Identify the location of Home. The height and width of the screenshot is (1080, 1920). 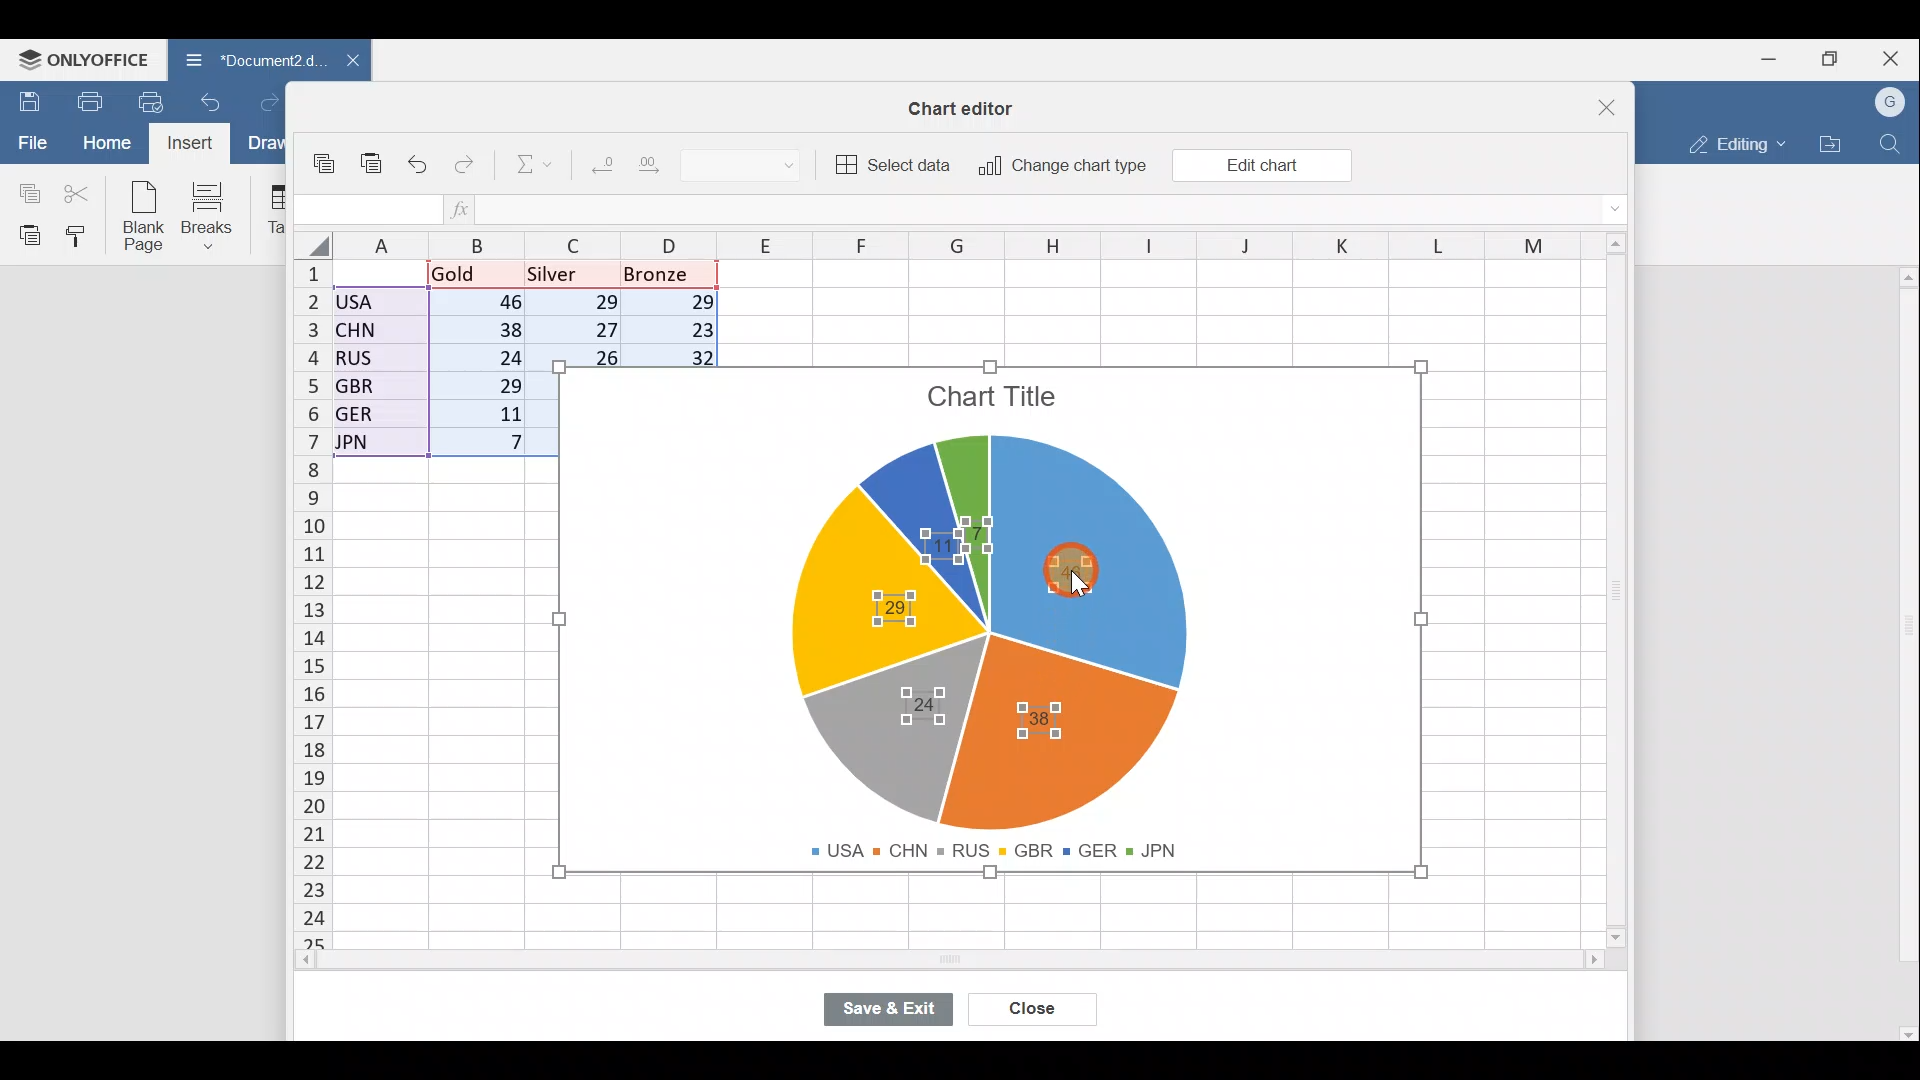
(106, 143).